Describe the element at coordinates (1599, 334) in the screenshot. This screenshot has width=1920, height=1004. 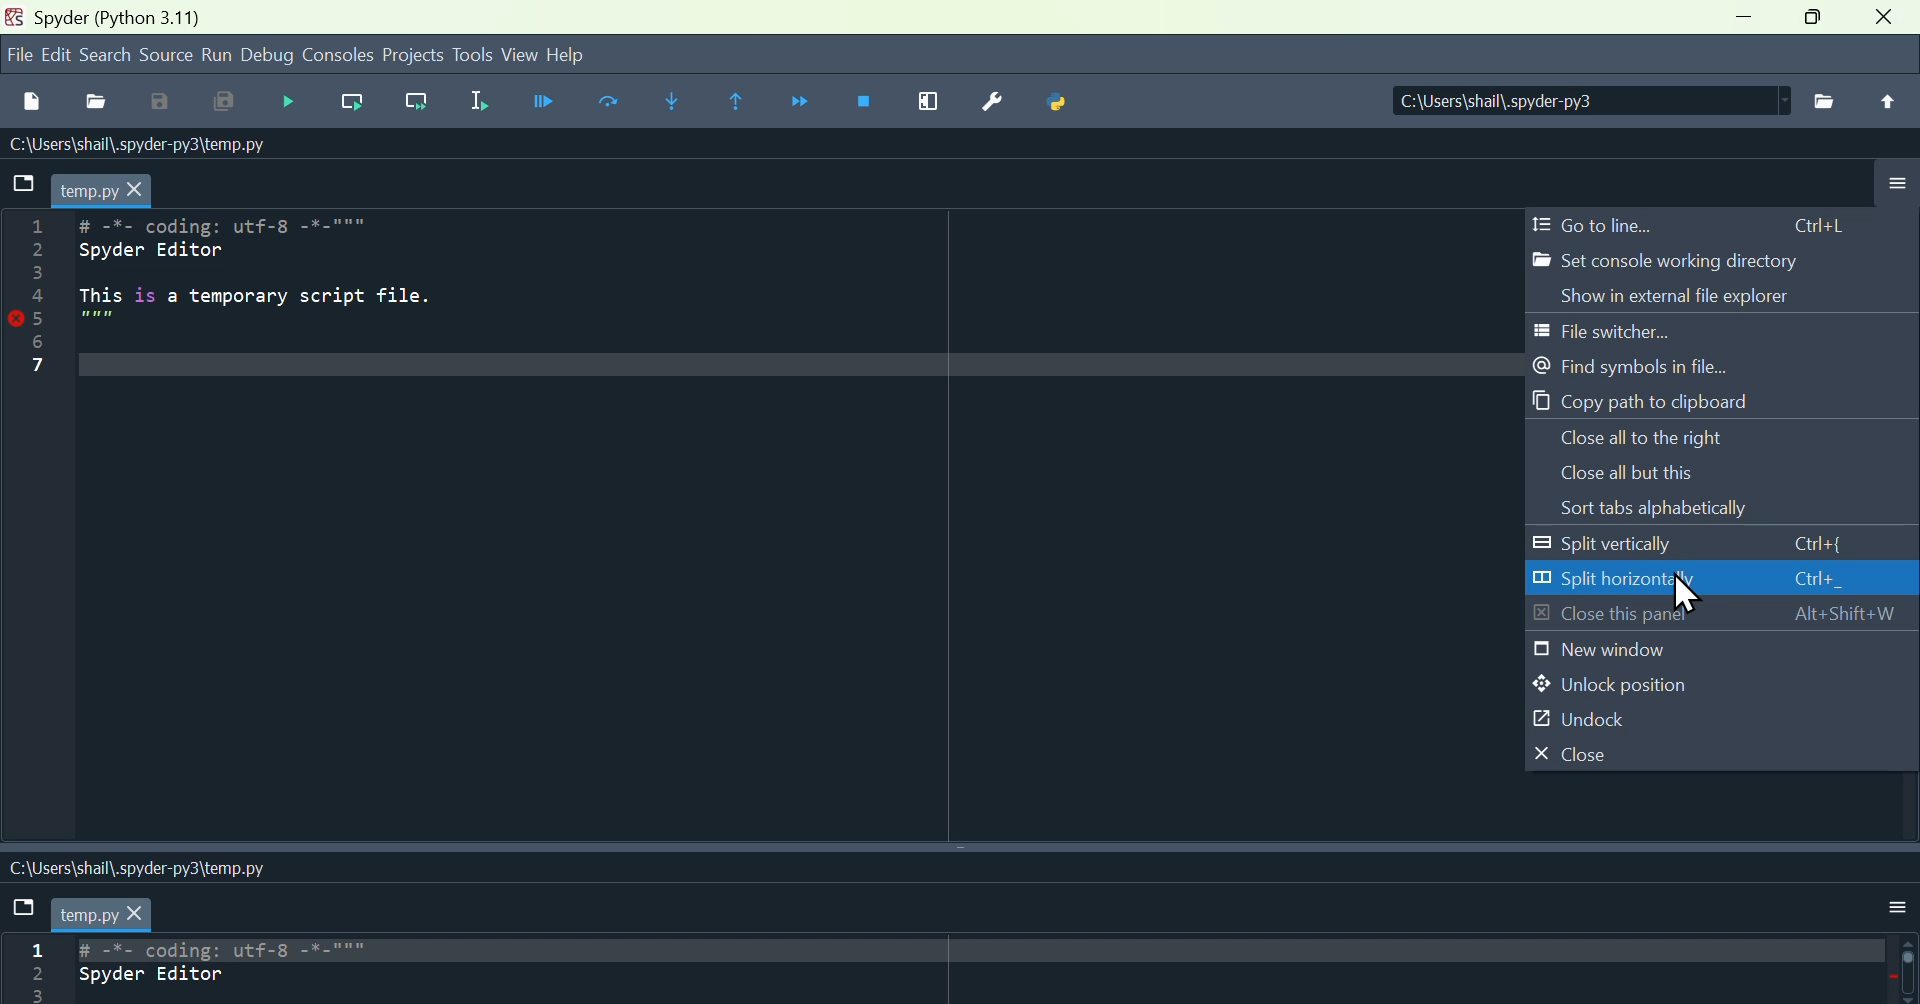
I see `File switcher` at that location.